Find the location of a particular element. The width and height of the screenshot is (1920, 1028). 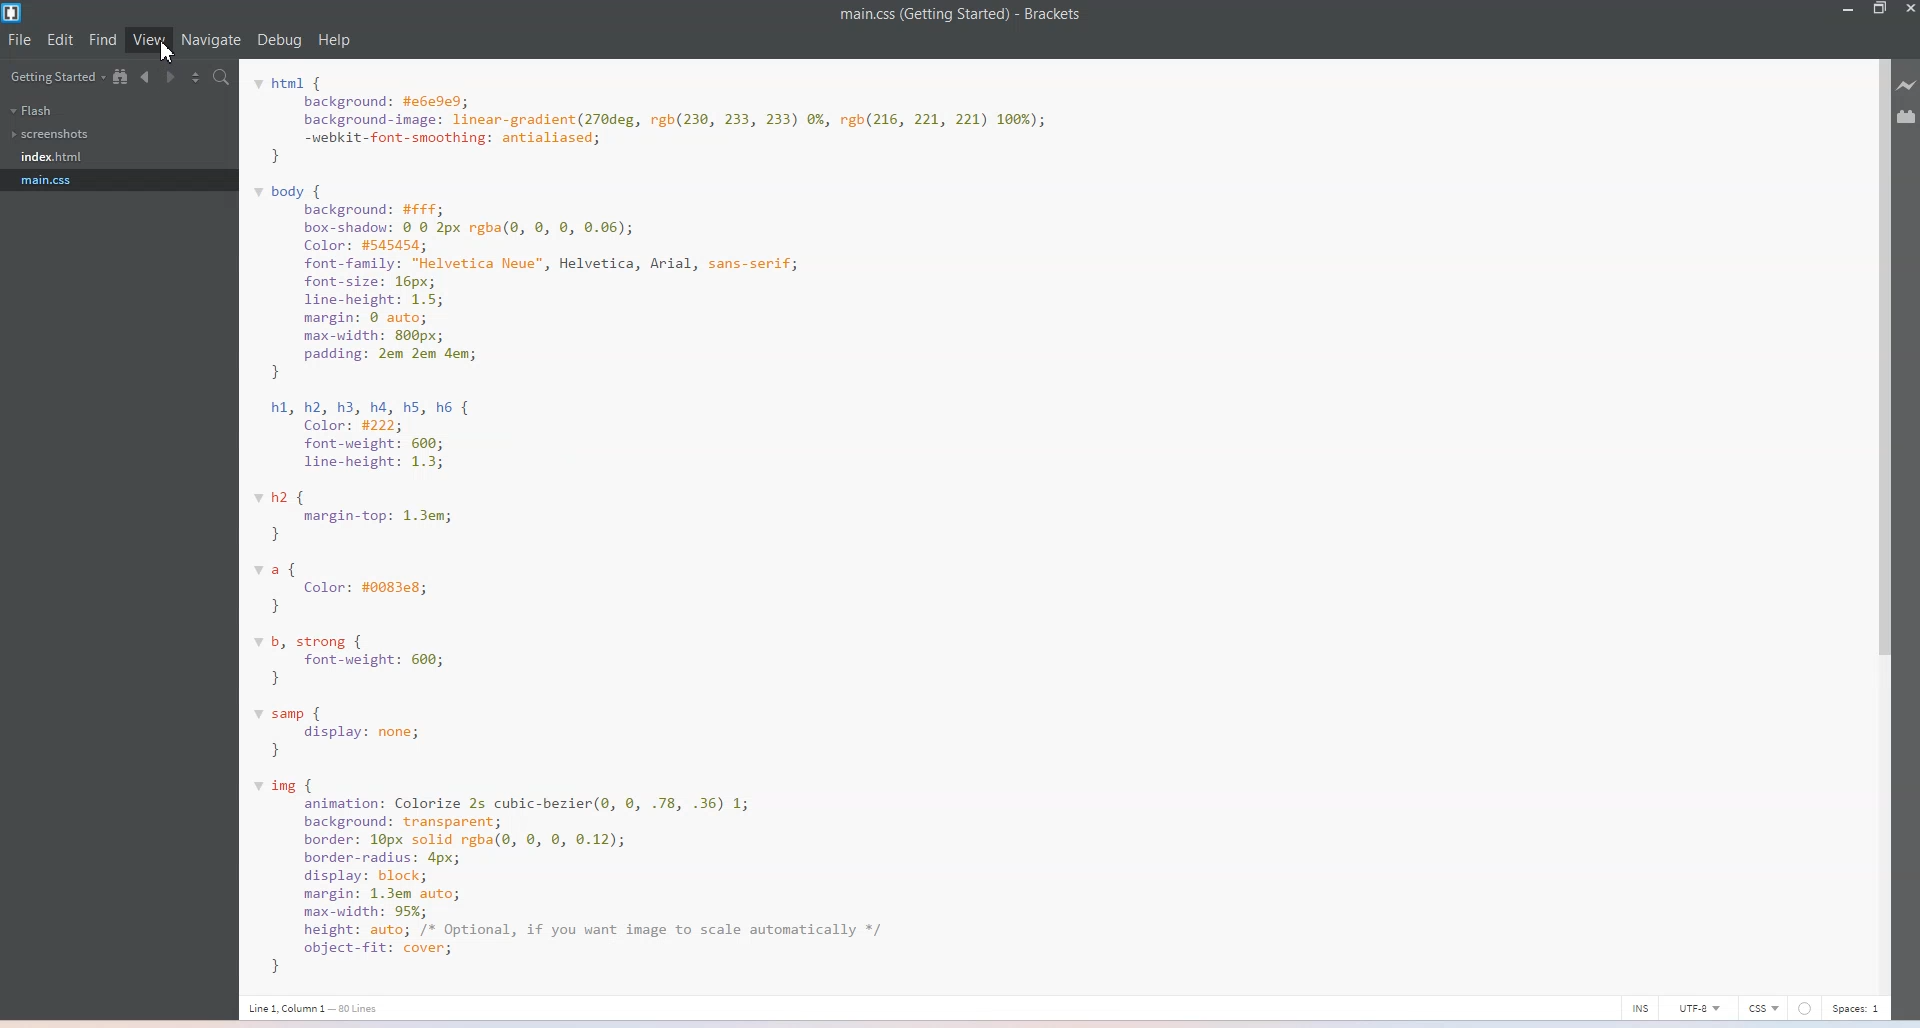

Live Preview is located at coordinates (1908, 86).